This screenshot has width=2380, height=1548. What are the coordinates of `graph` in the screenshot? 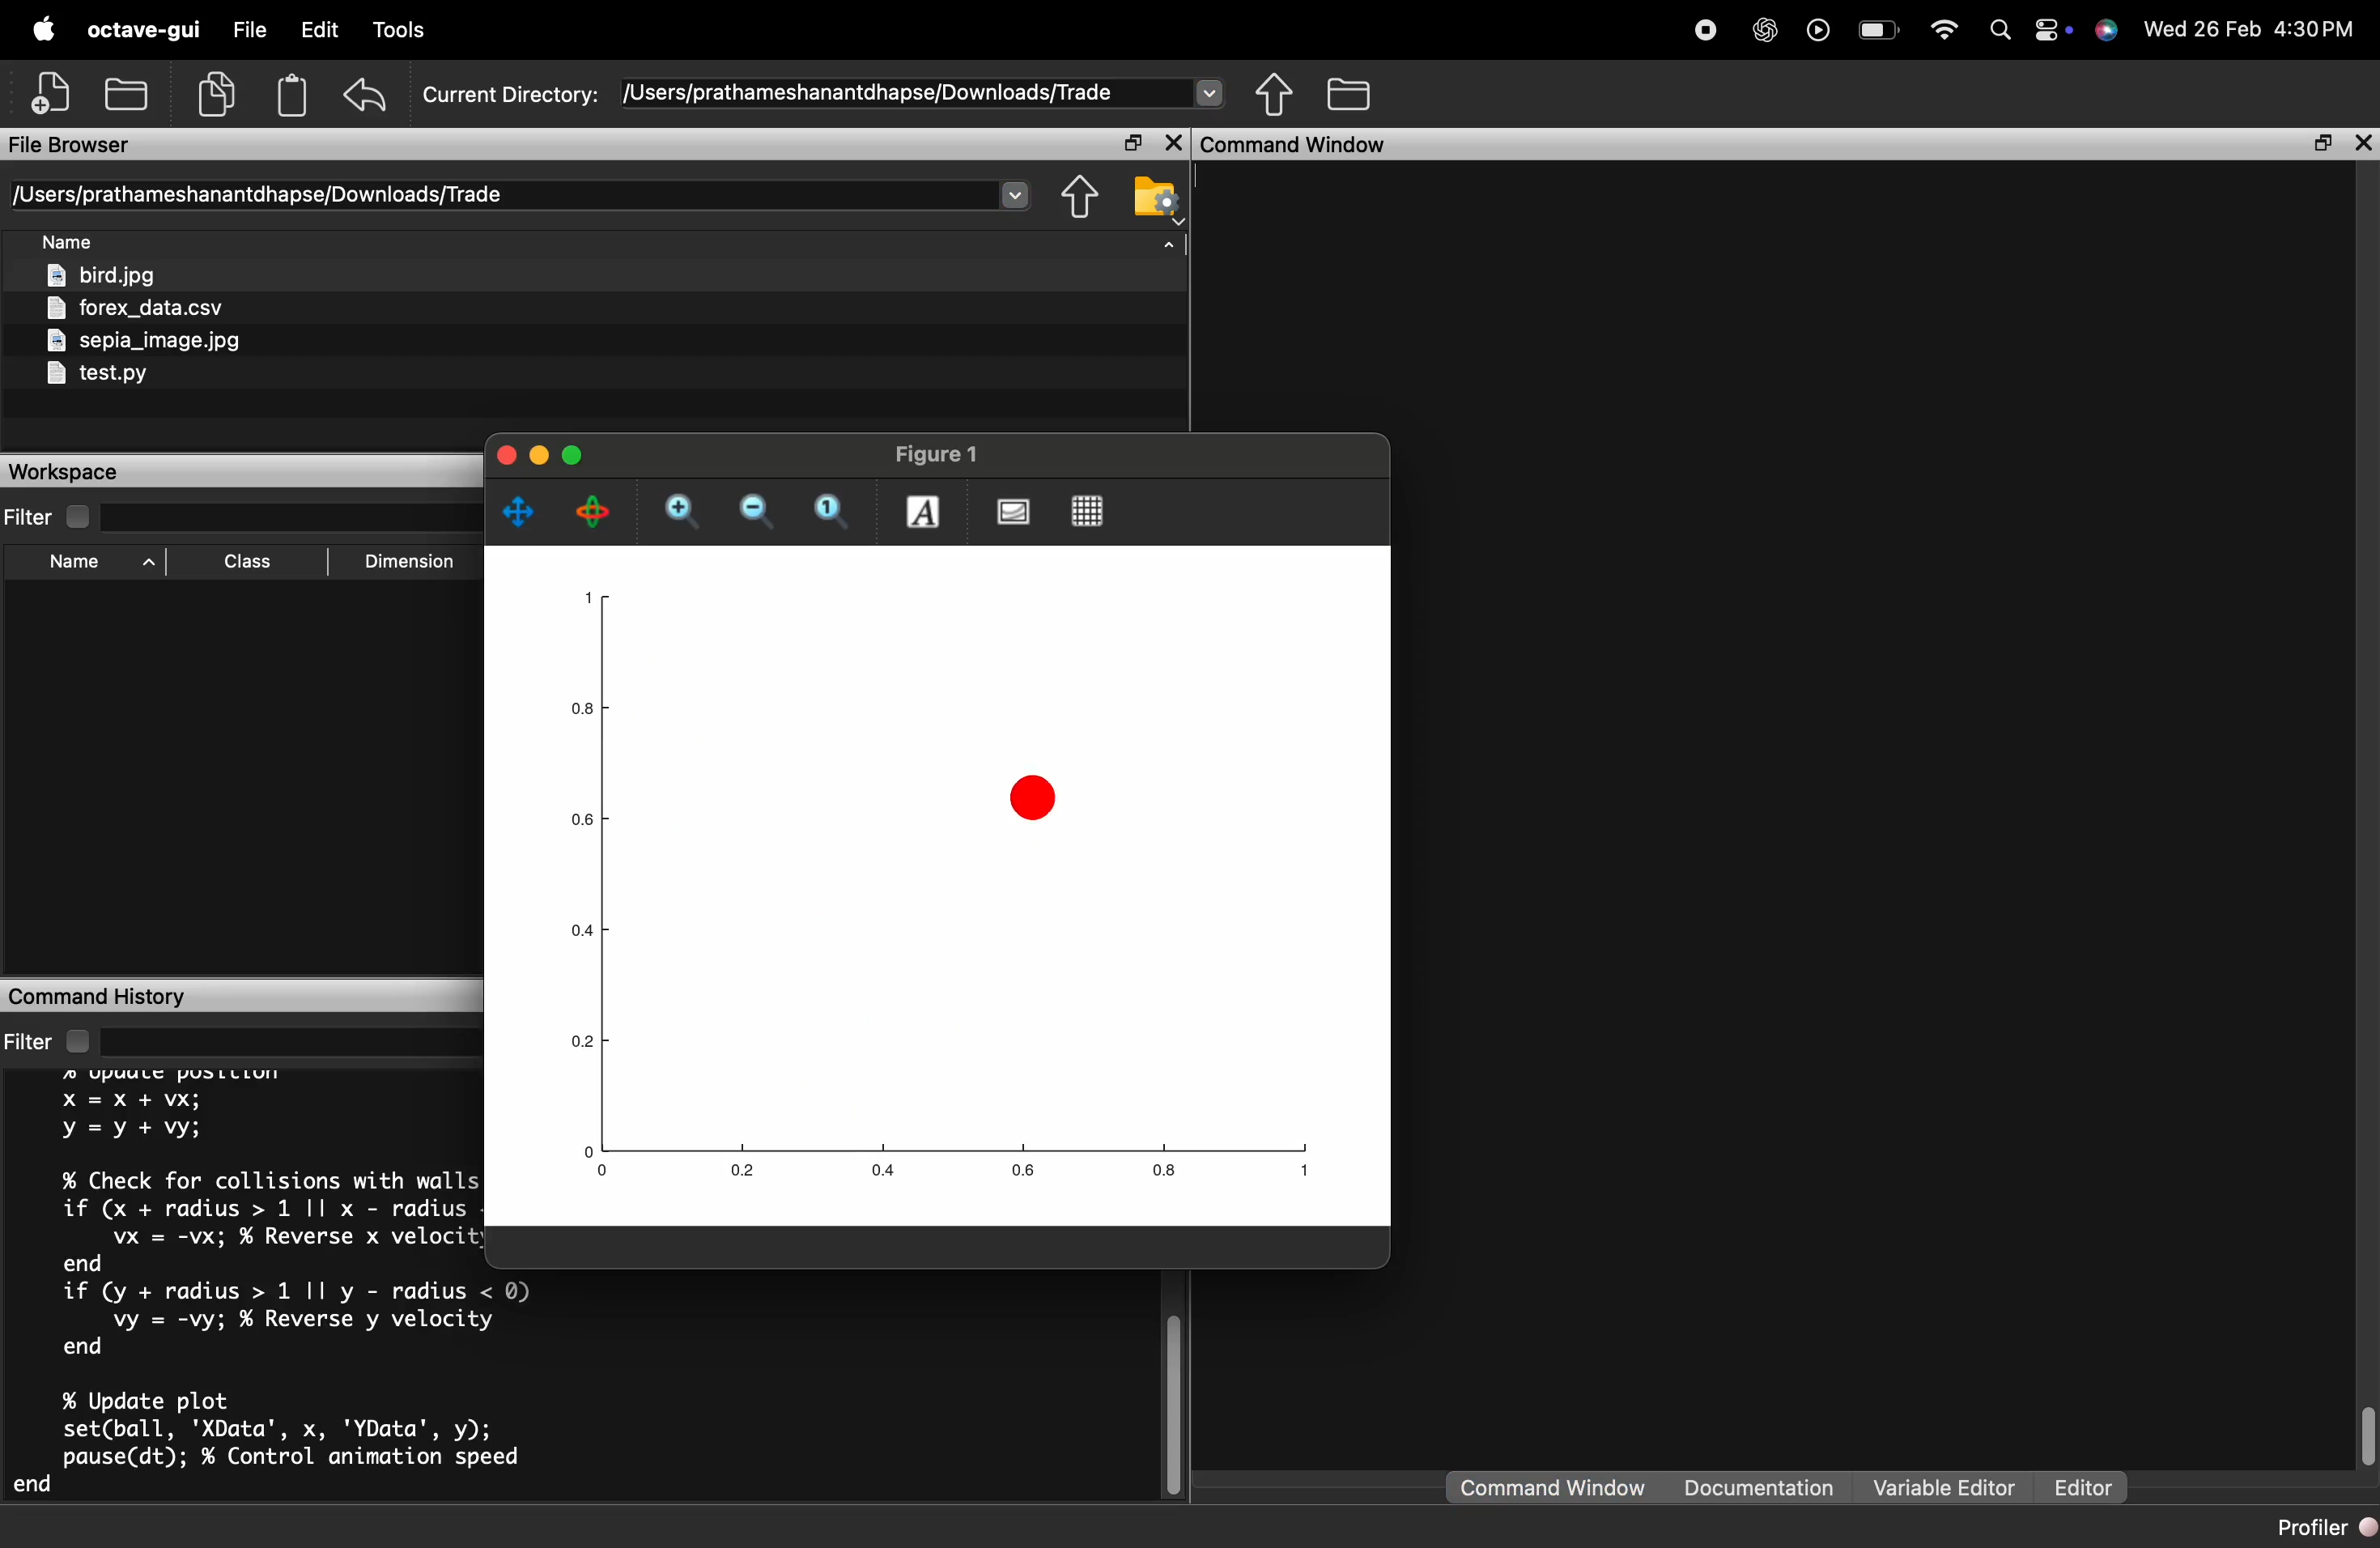 It's located at (938, 891).